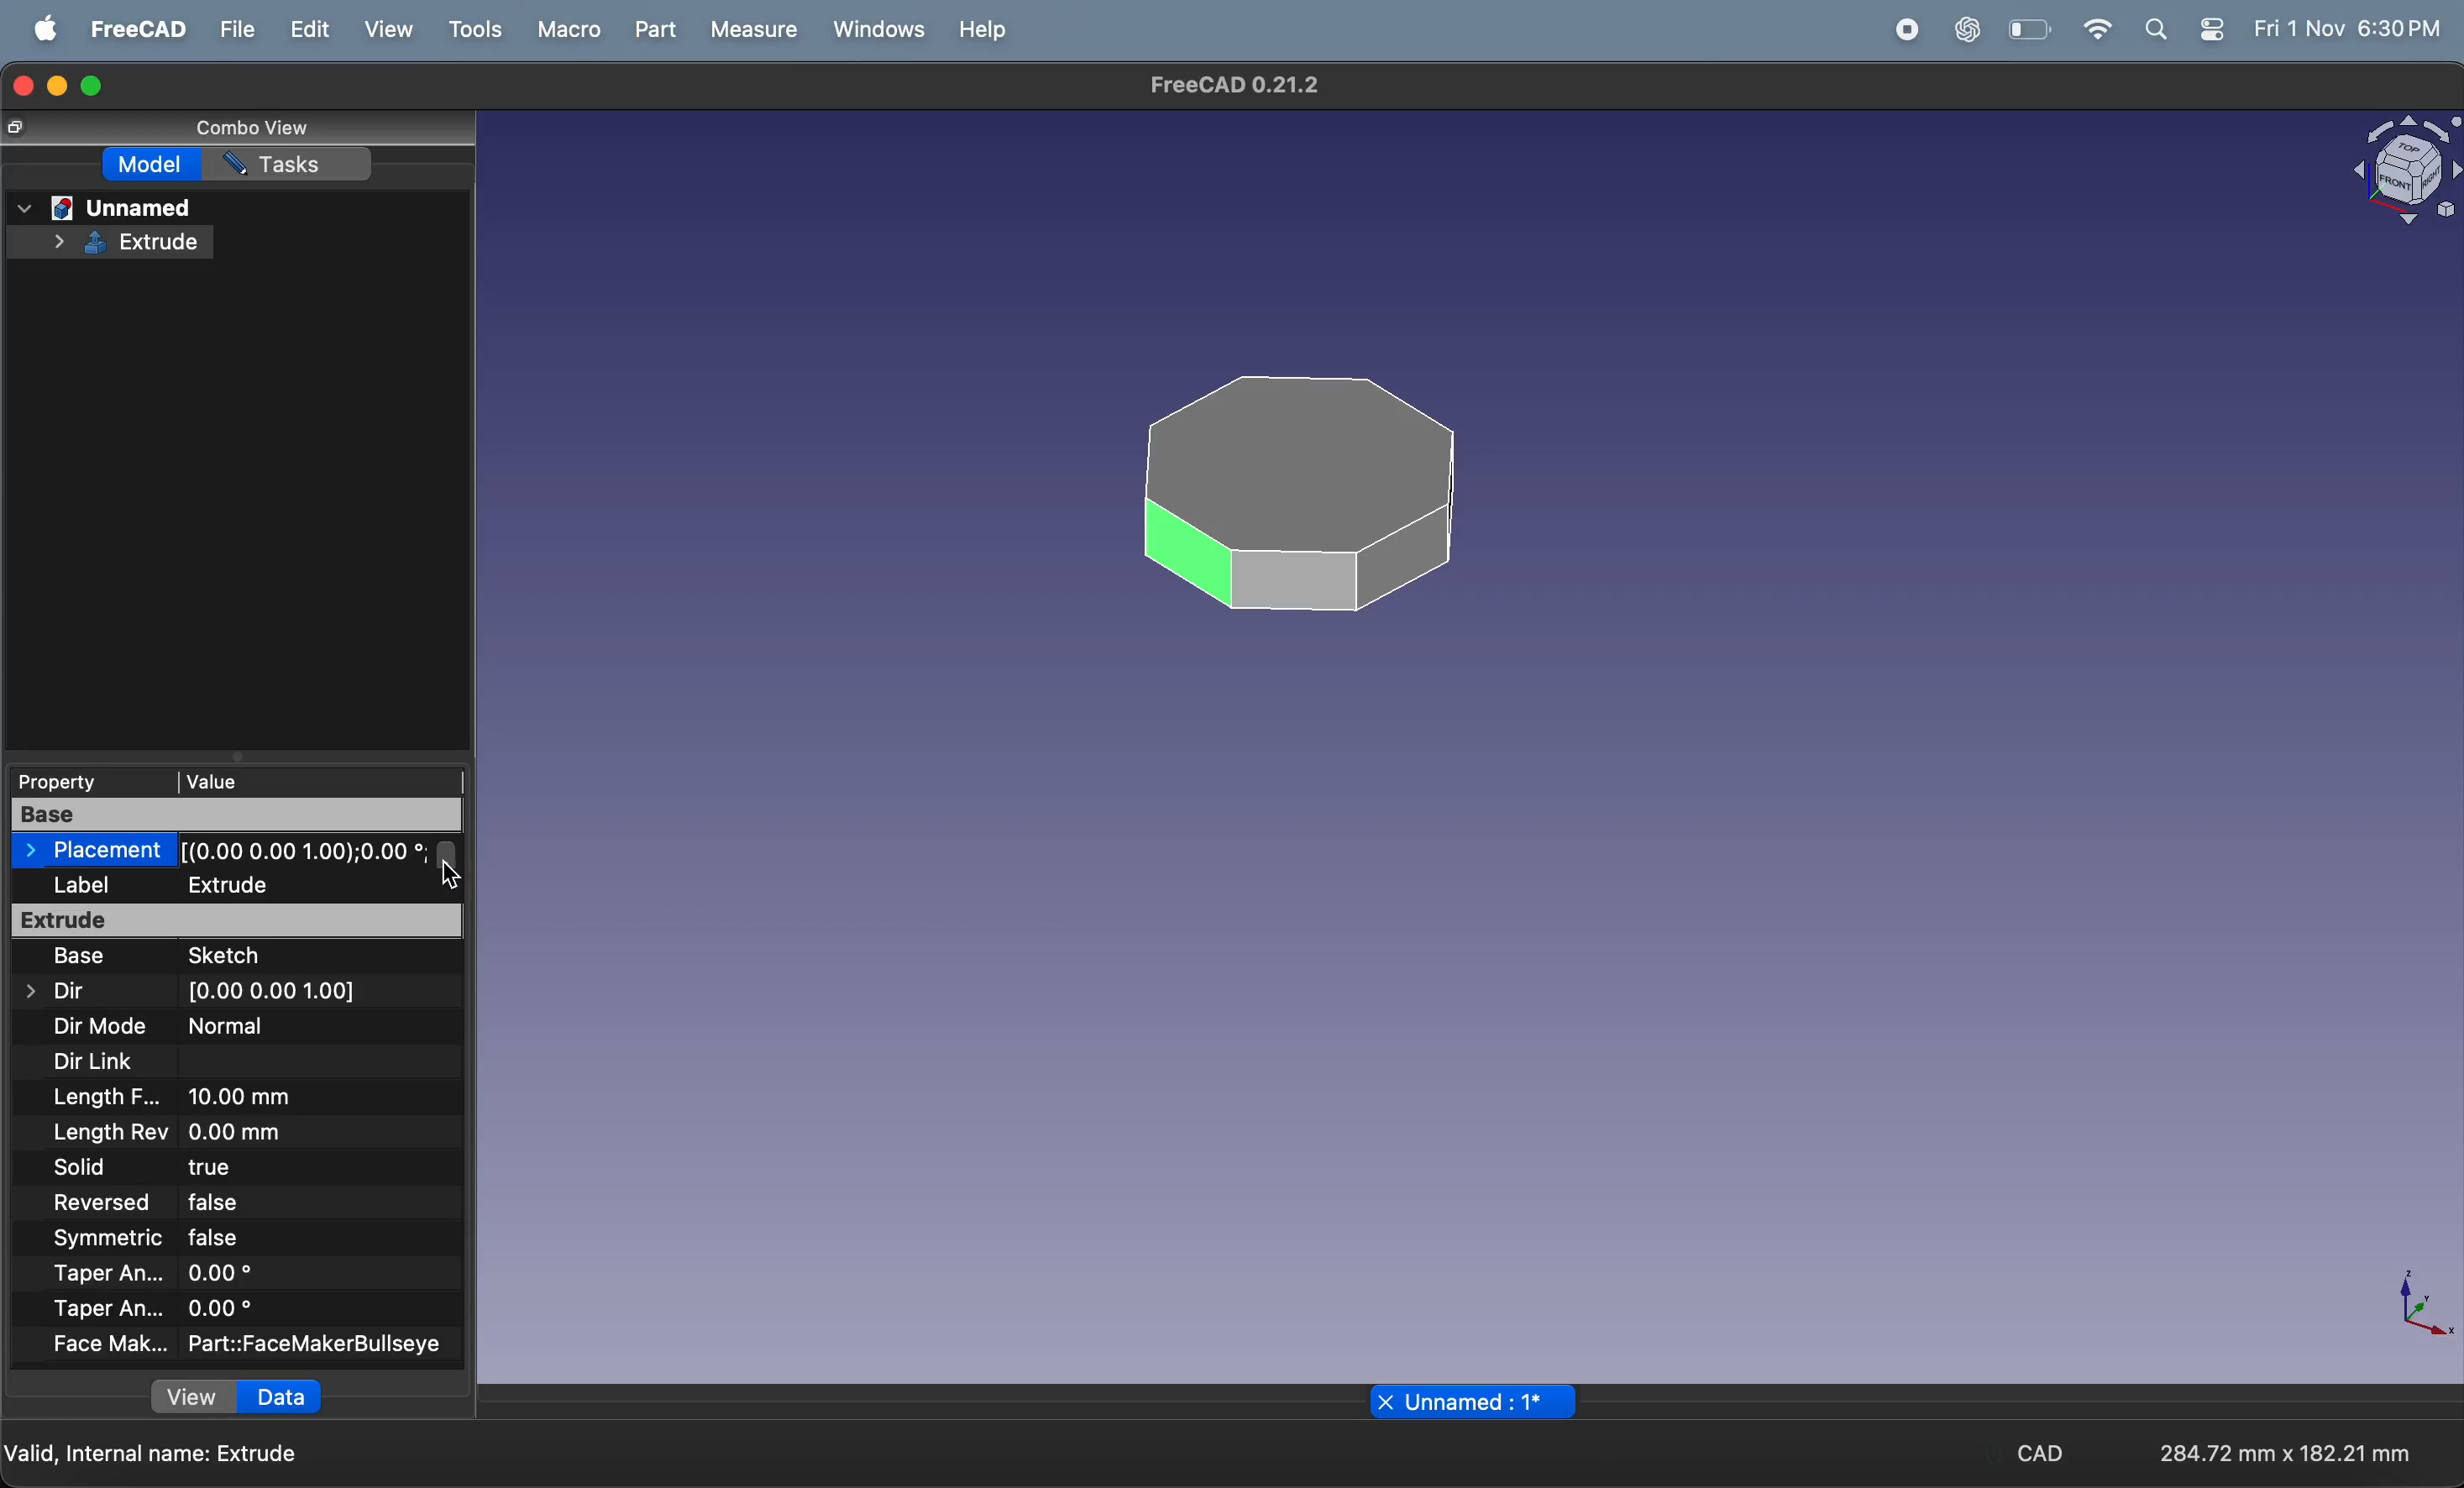 The width and height of the screenshot is (2464, 1488). Describe the element at coordinates (74, 959) in the screenshot. I see `base` at that location.